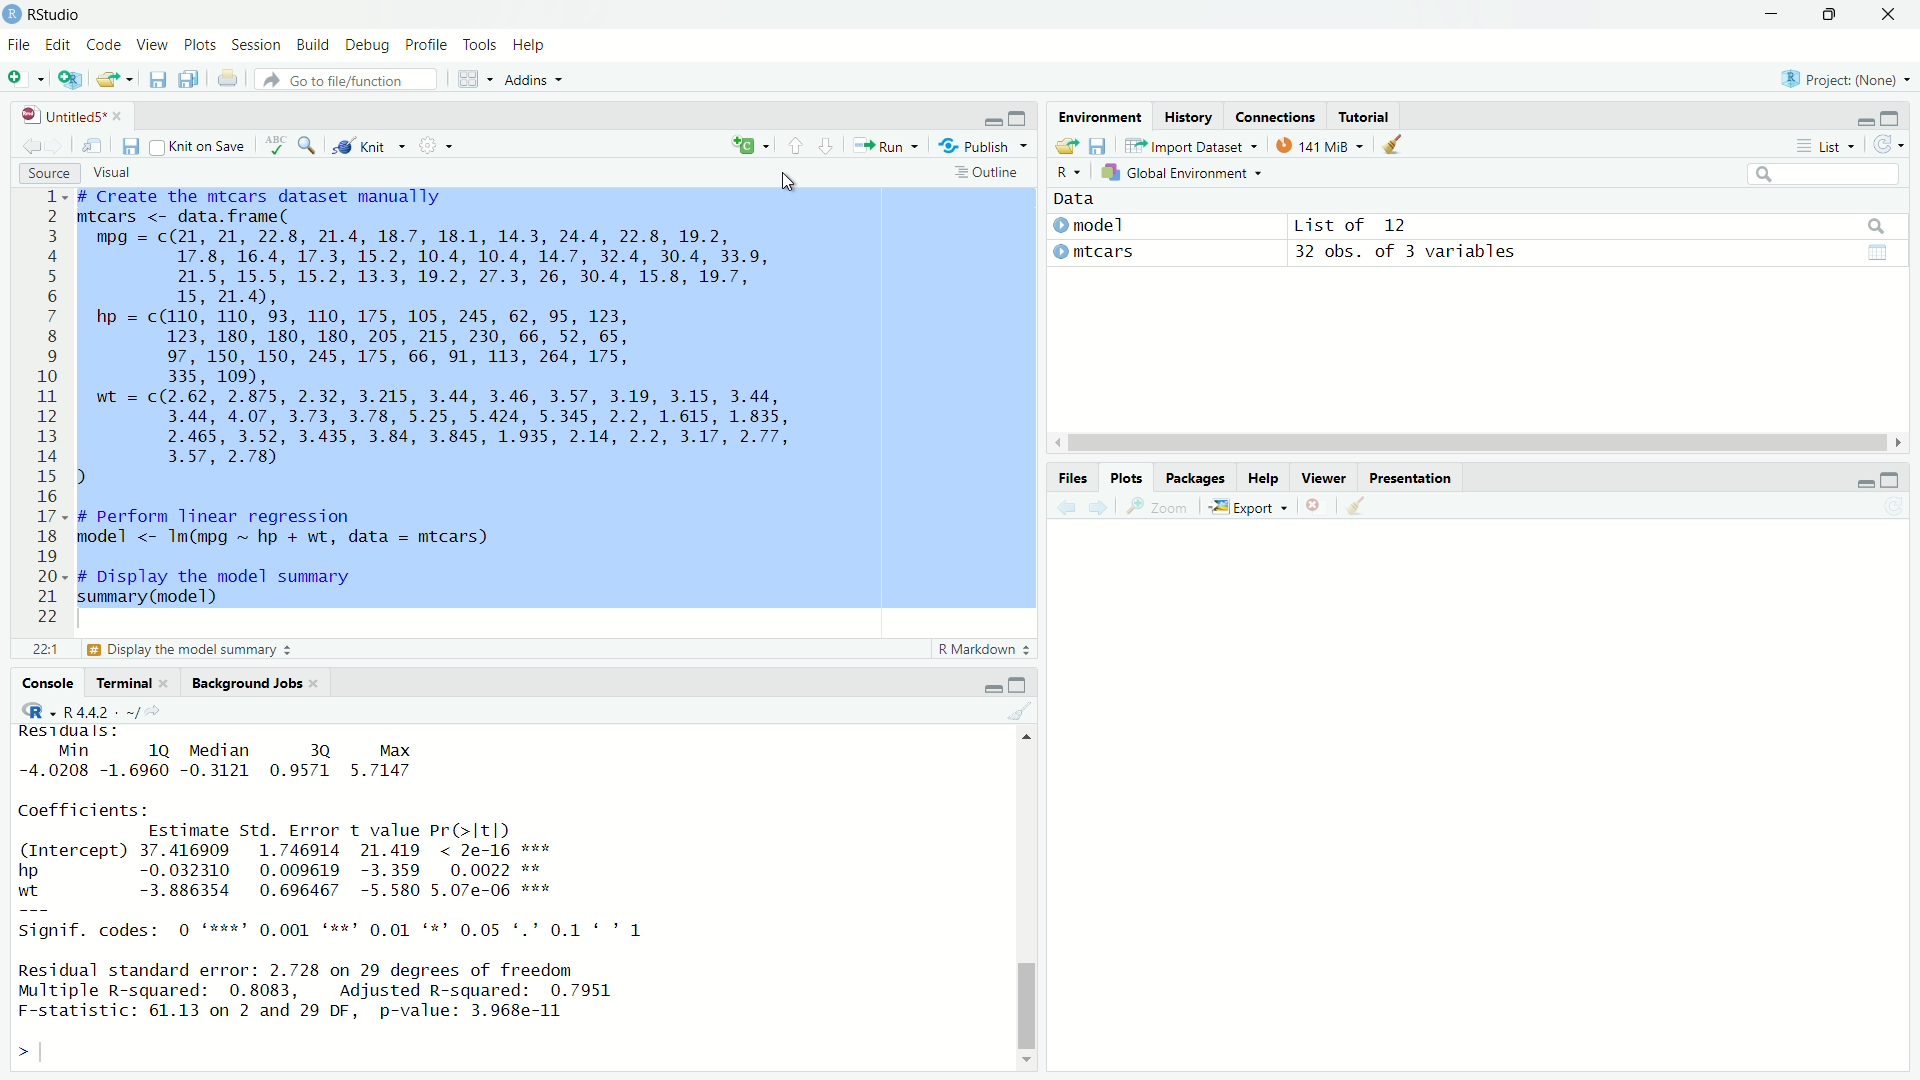 This screenshot has height=1080, width=1920. I want to click on Help, so click(1263, 479).